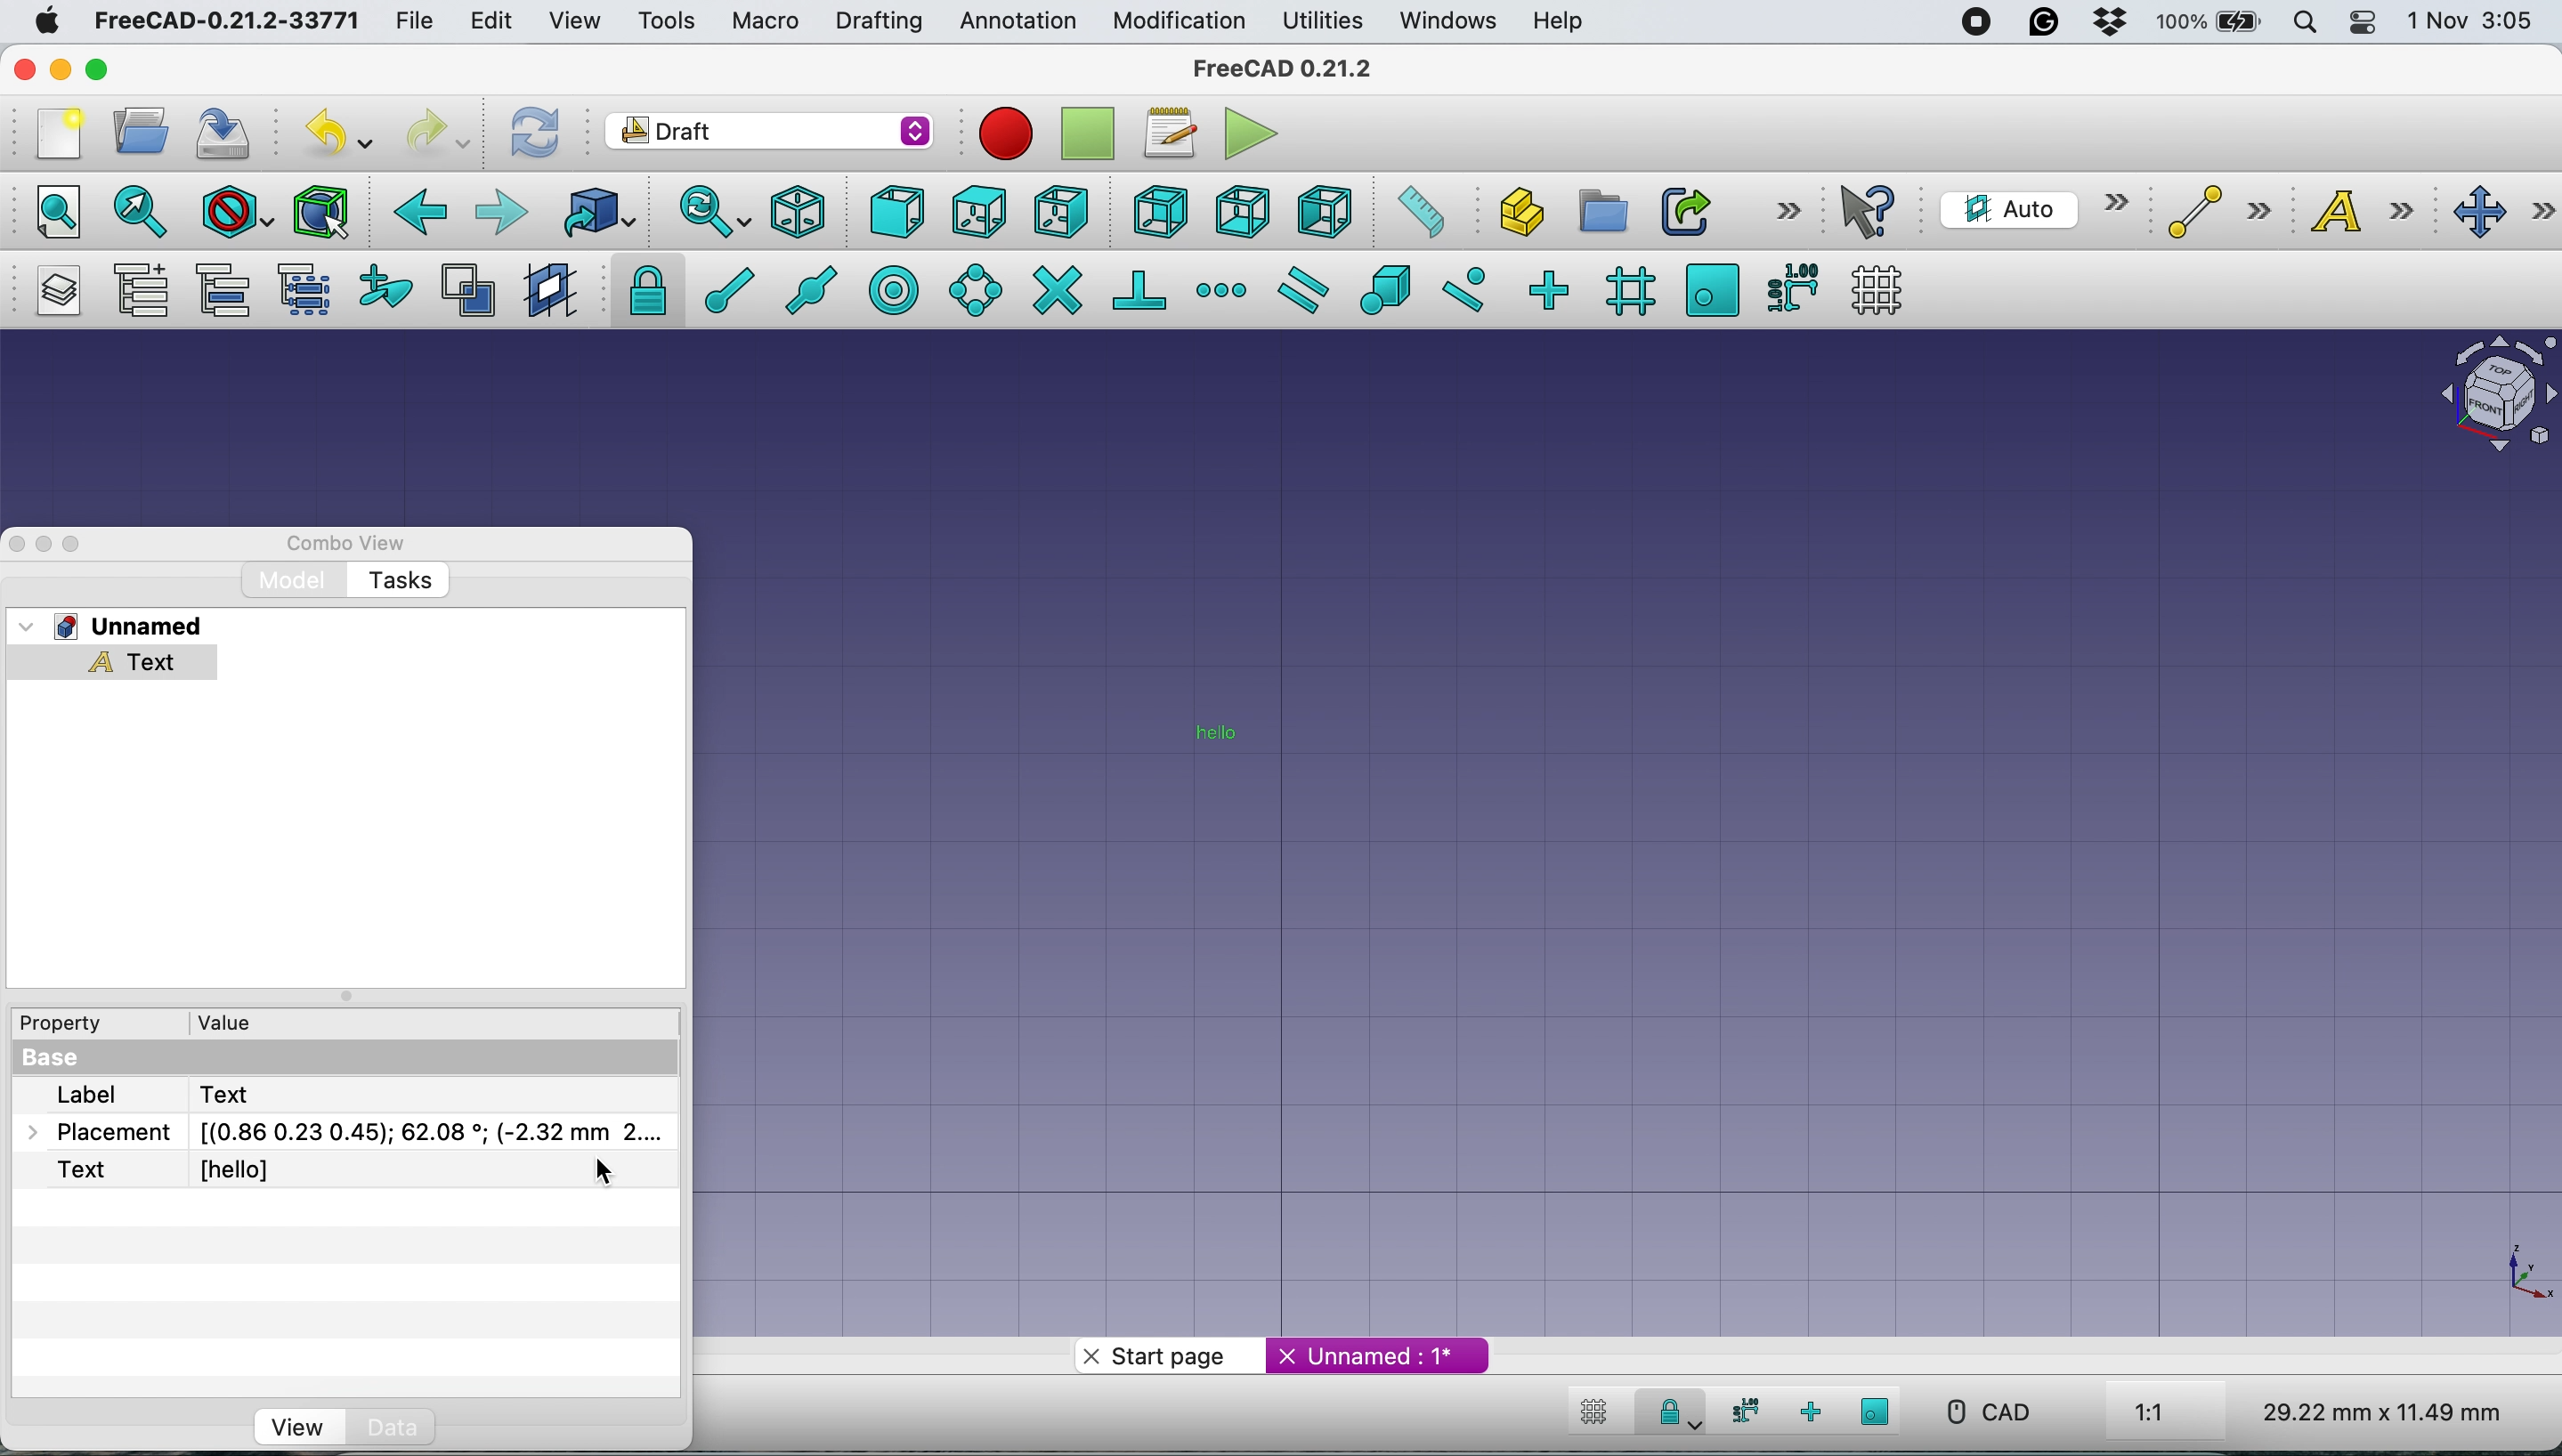 The image size is (2562, 1456). Describe the element at coordinates (1181, 21) in the screenshot. I see `modification` at that location.